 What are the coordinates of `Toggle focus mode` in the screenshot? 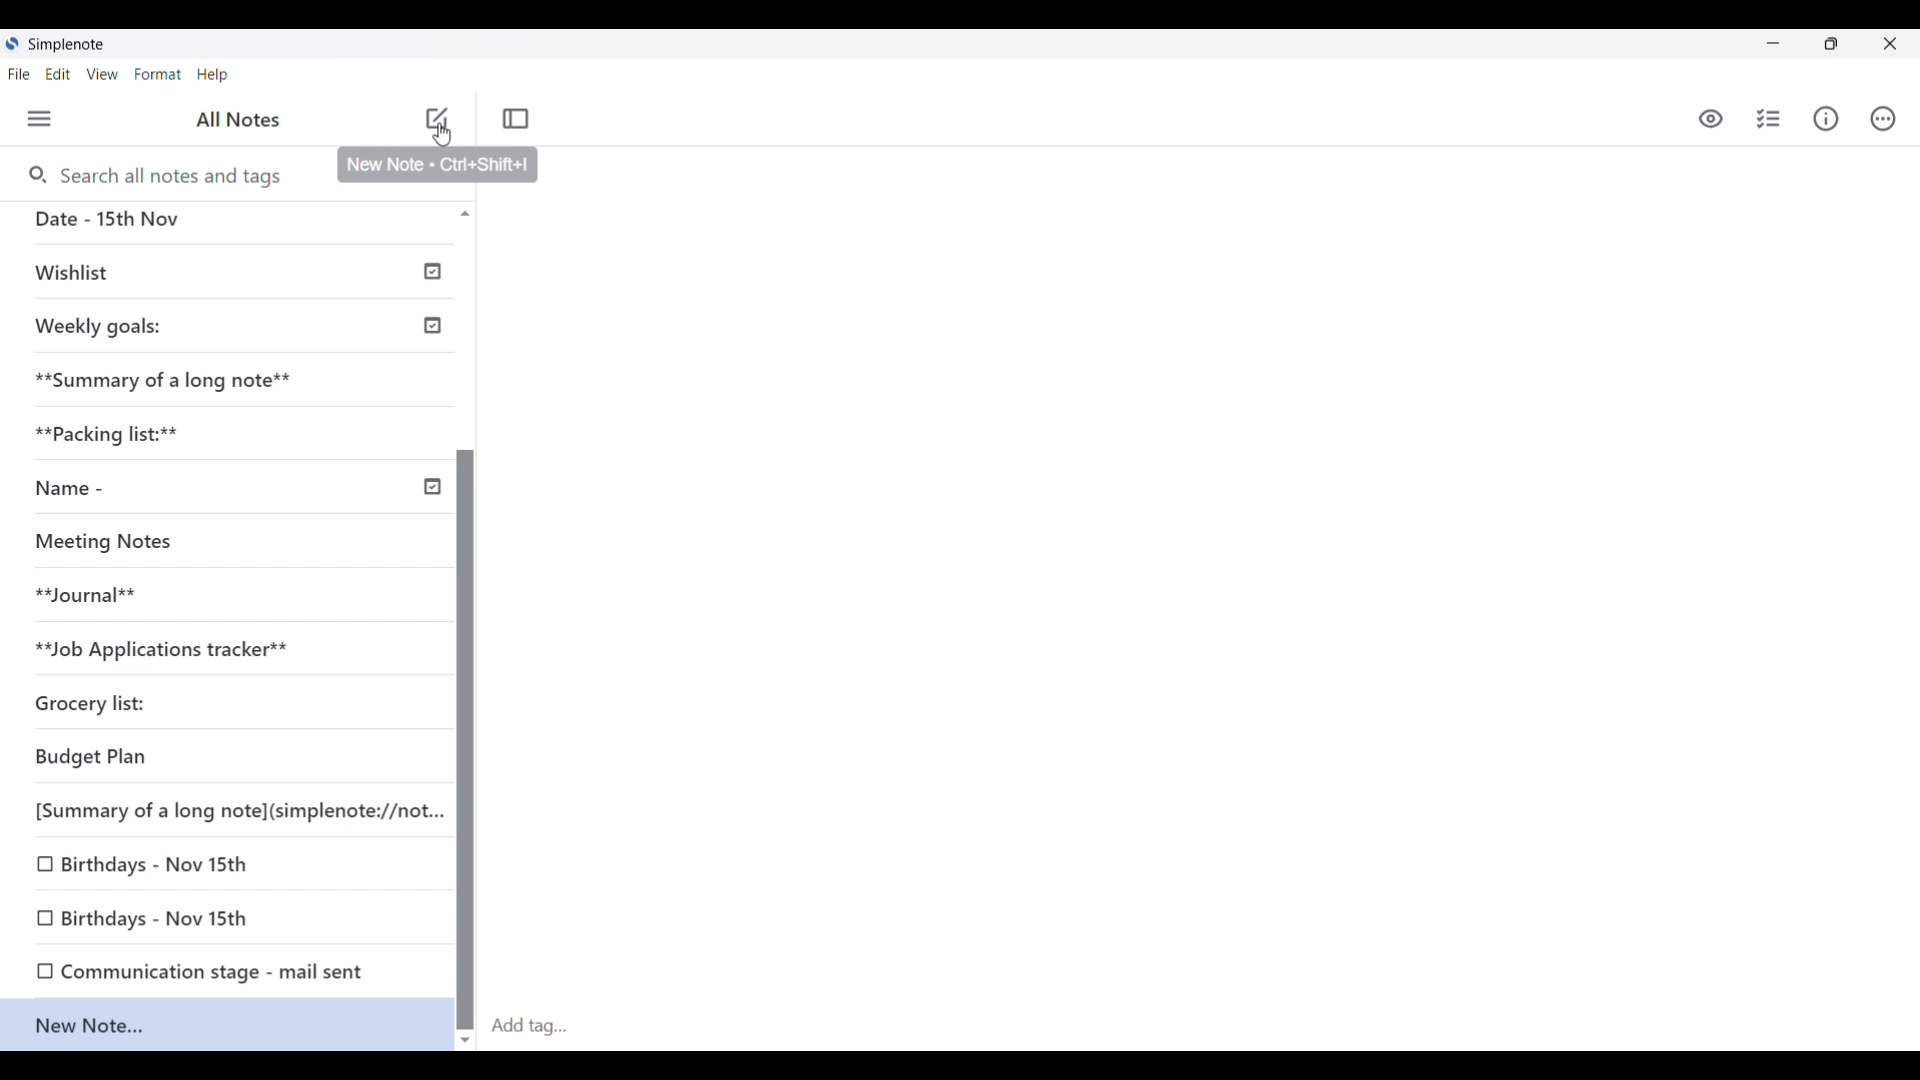 It's located at (517, 118).